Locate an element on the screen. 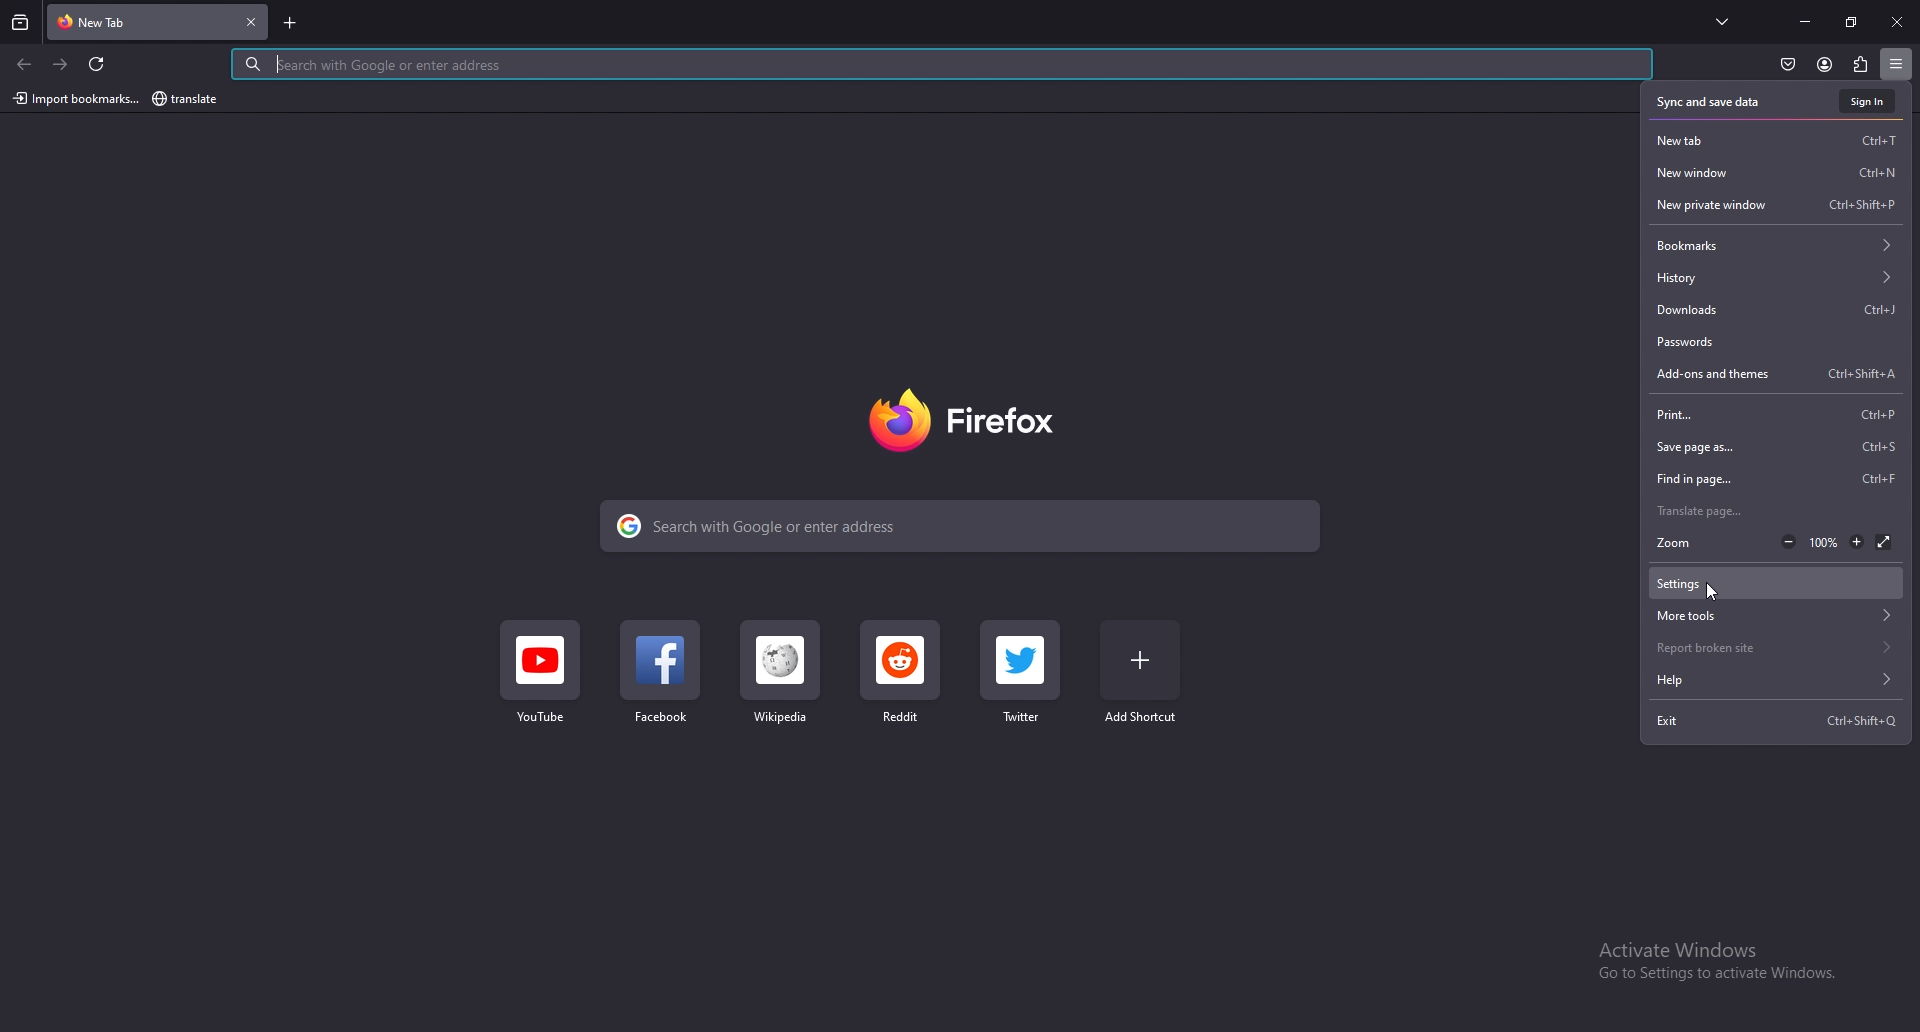  passwords is located at coordinates (1773, 343).